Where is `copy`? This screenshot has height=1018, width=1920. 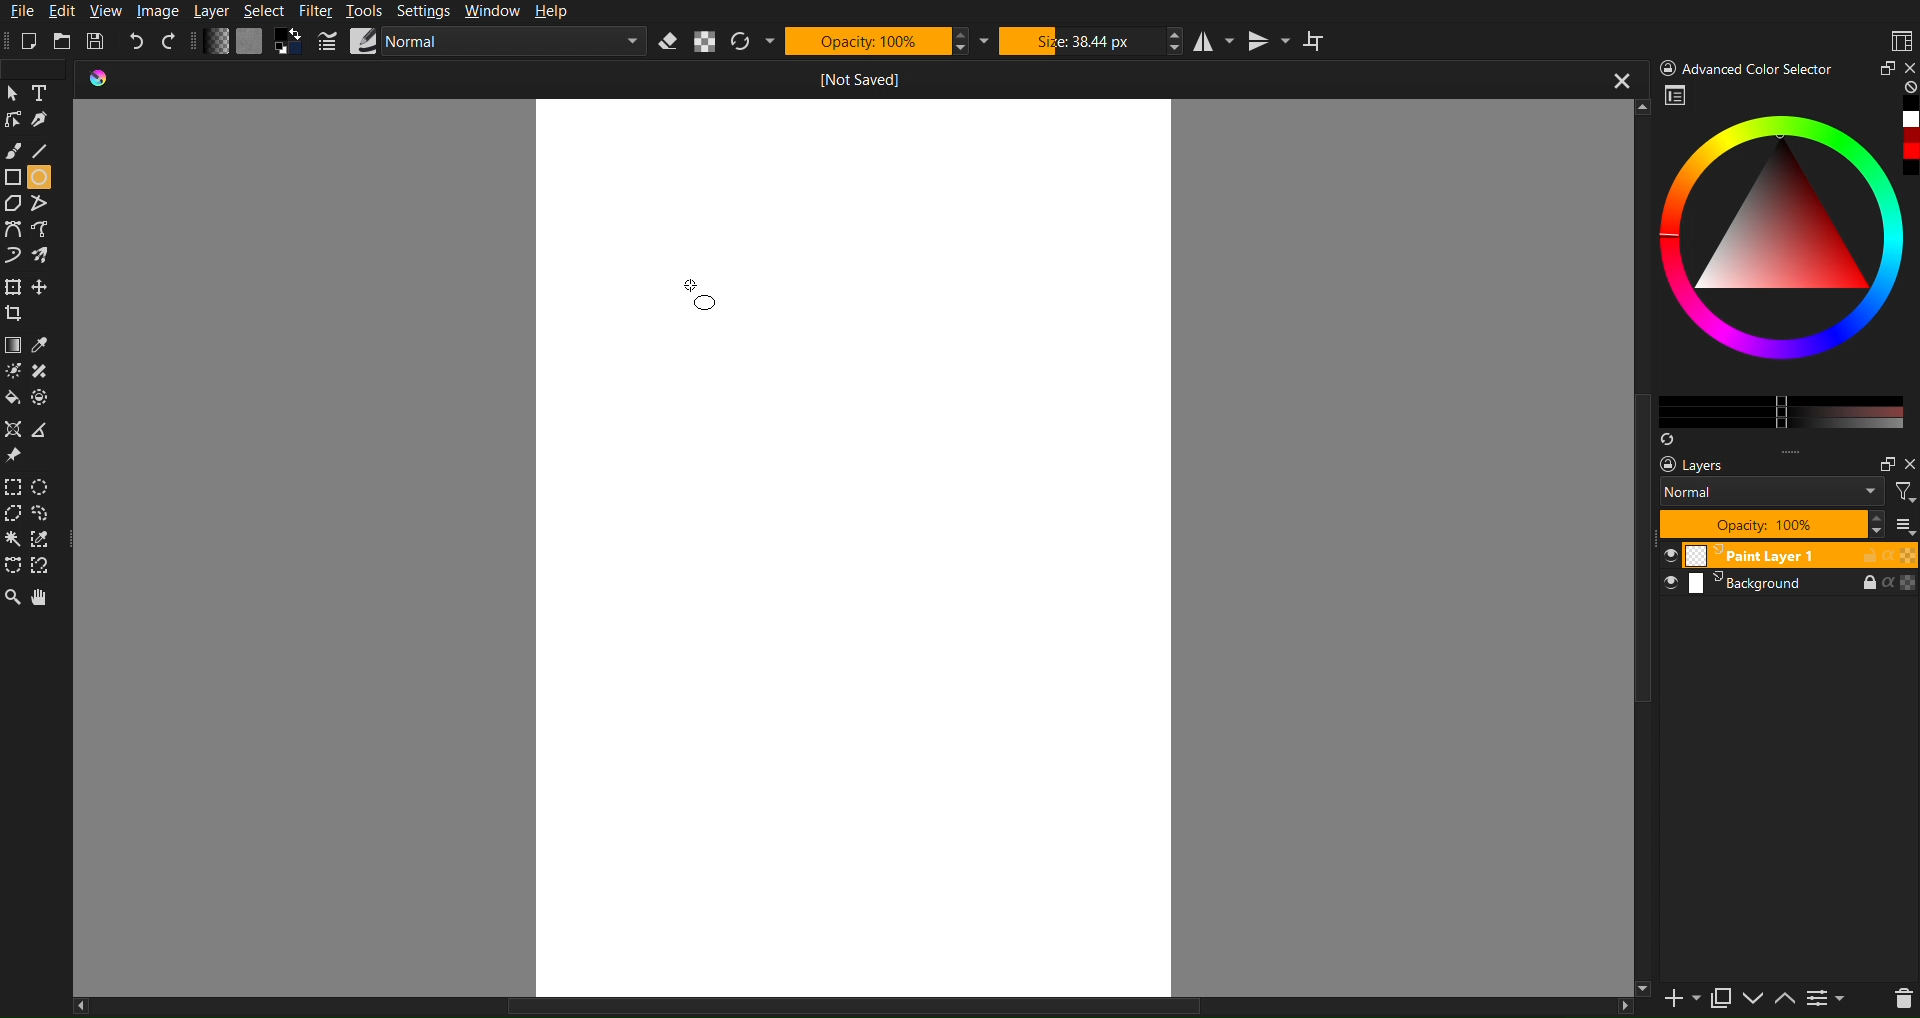 copy is located at coordinates (1717, 1000).